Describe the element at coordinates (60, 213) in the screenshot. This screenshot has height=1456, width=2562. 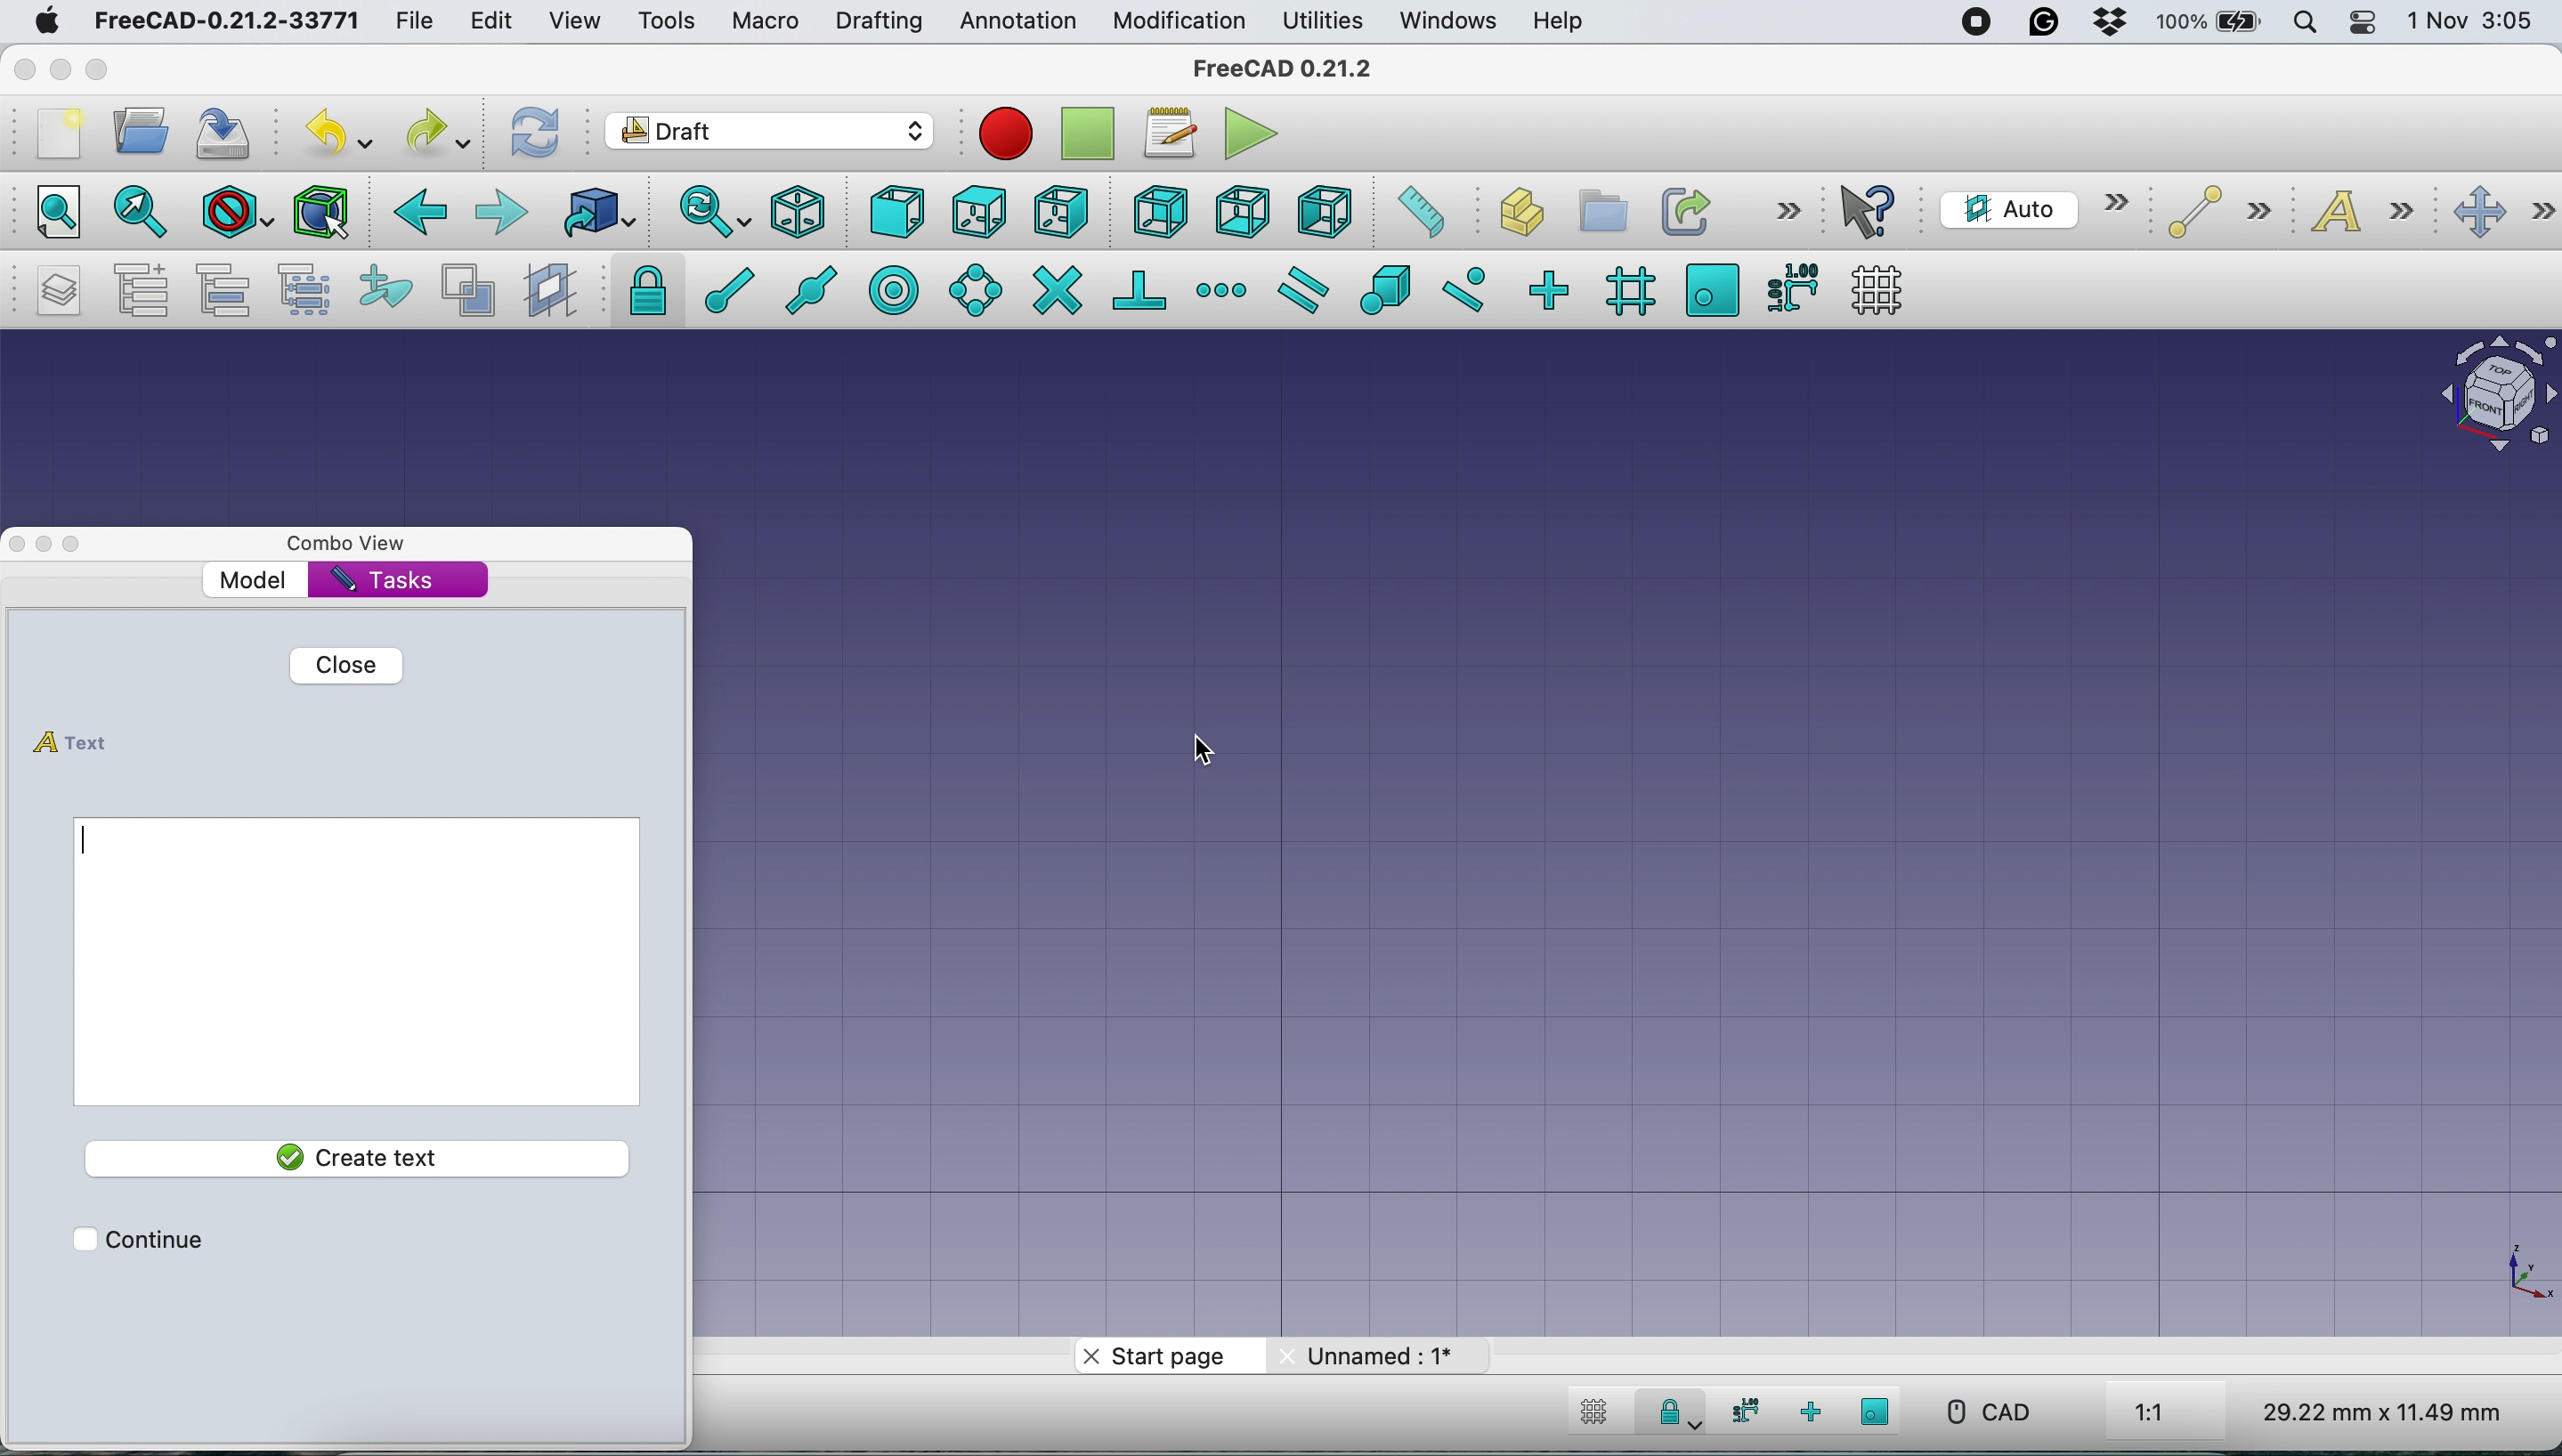
I see `fit all` at that location.